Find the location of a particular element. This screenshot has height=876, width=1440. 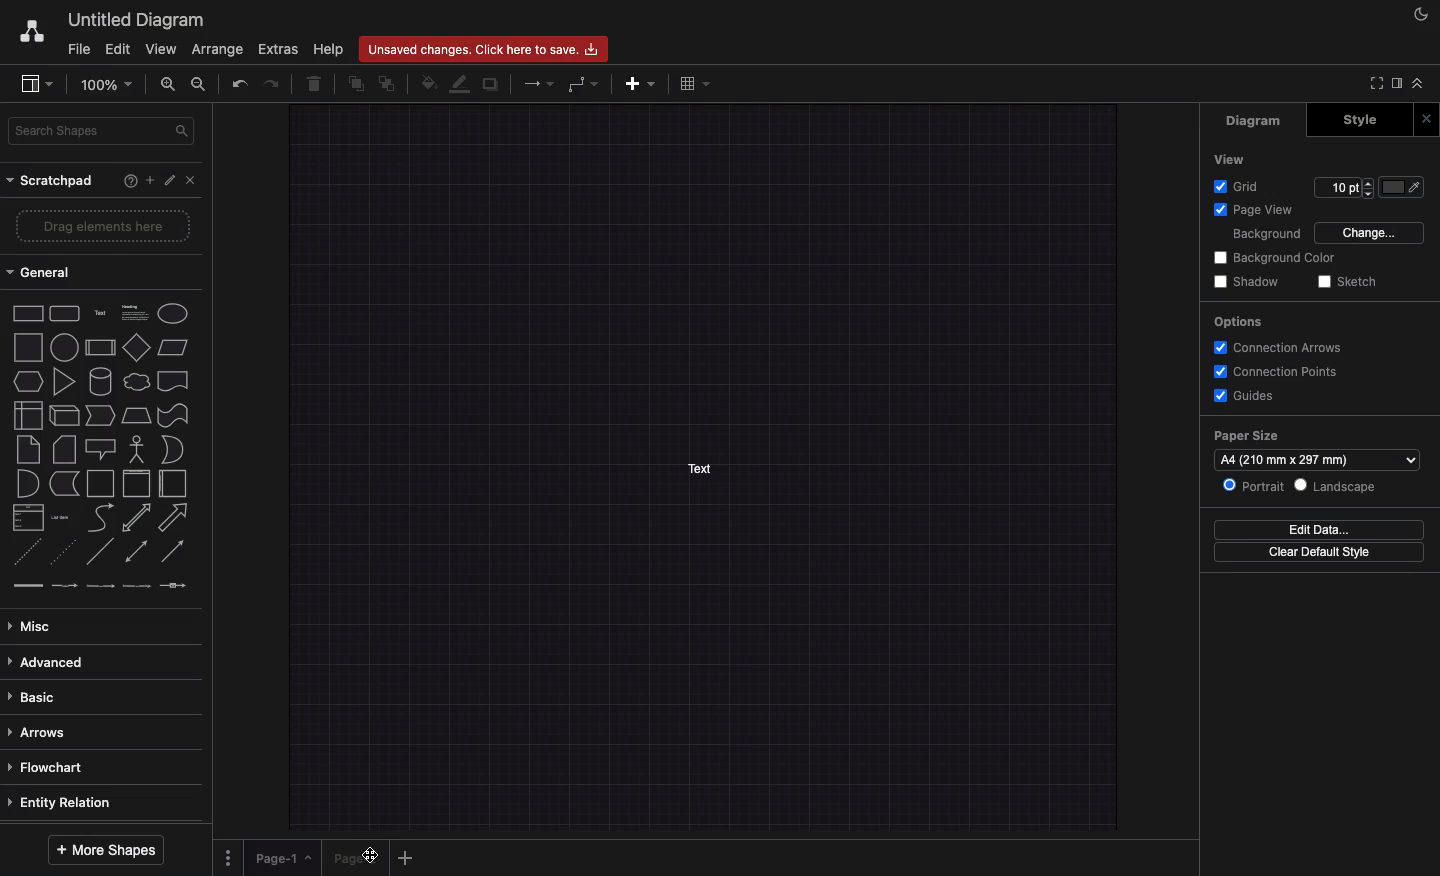

Page 1 is located at coordinates (285, 858).